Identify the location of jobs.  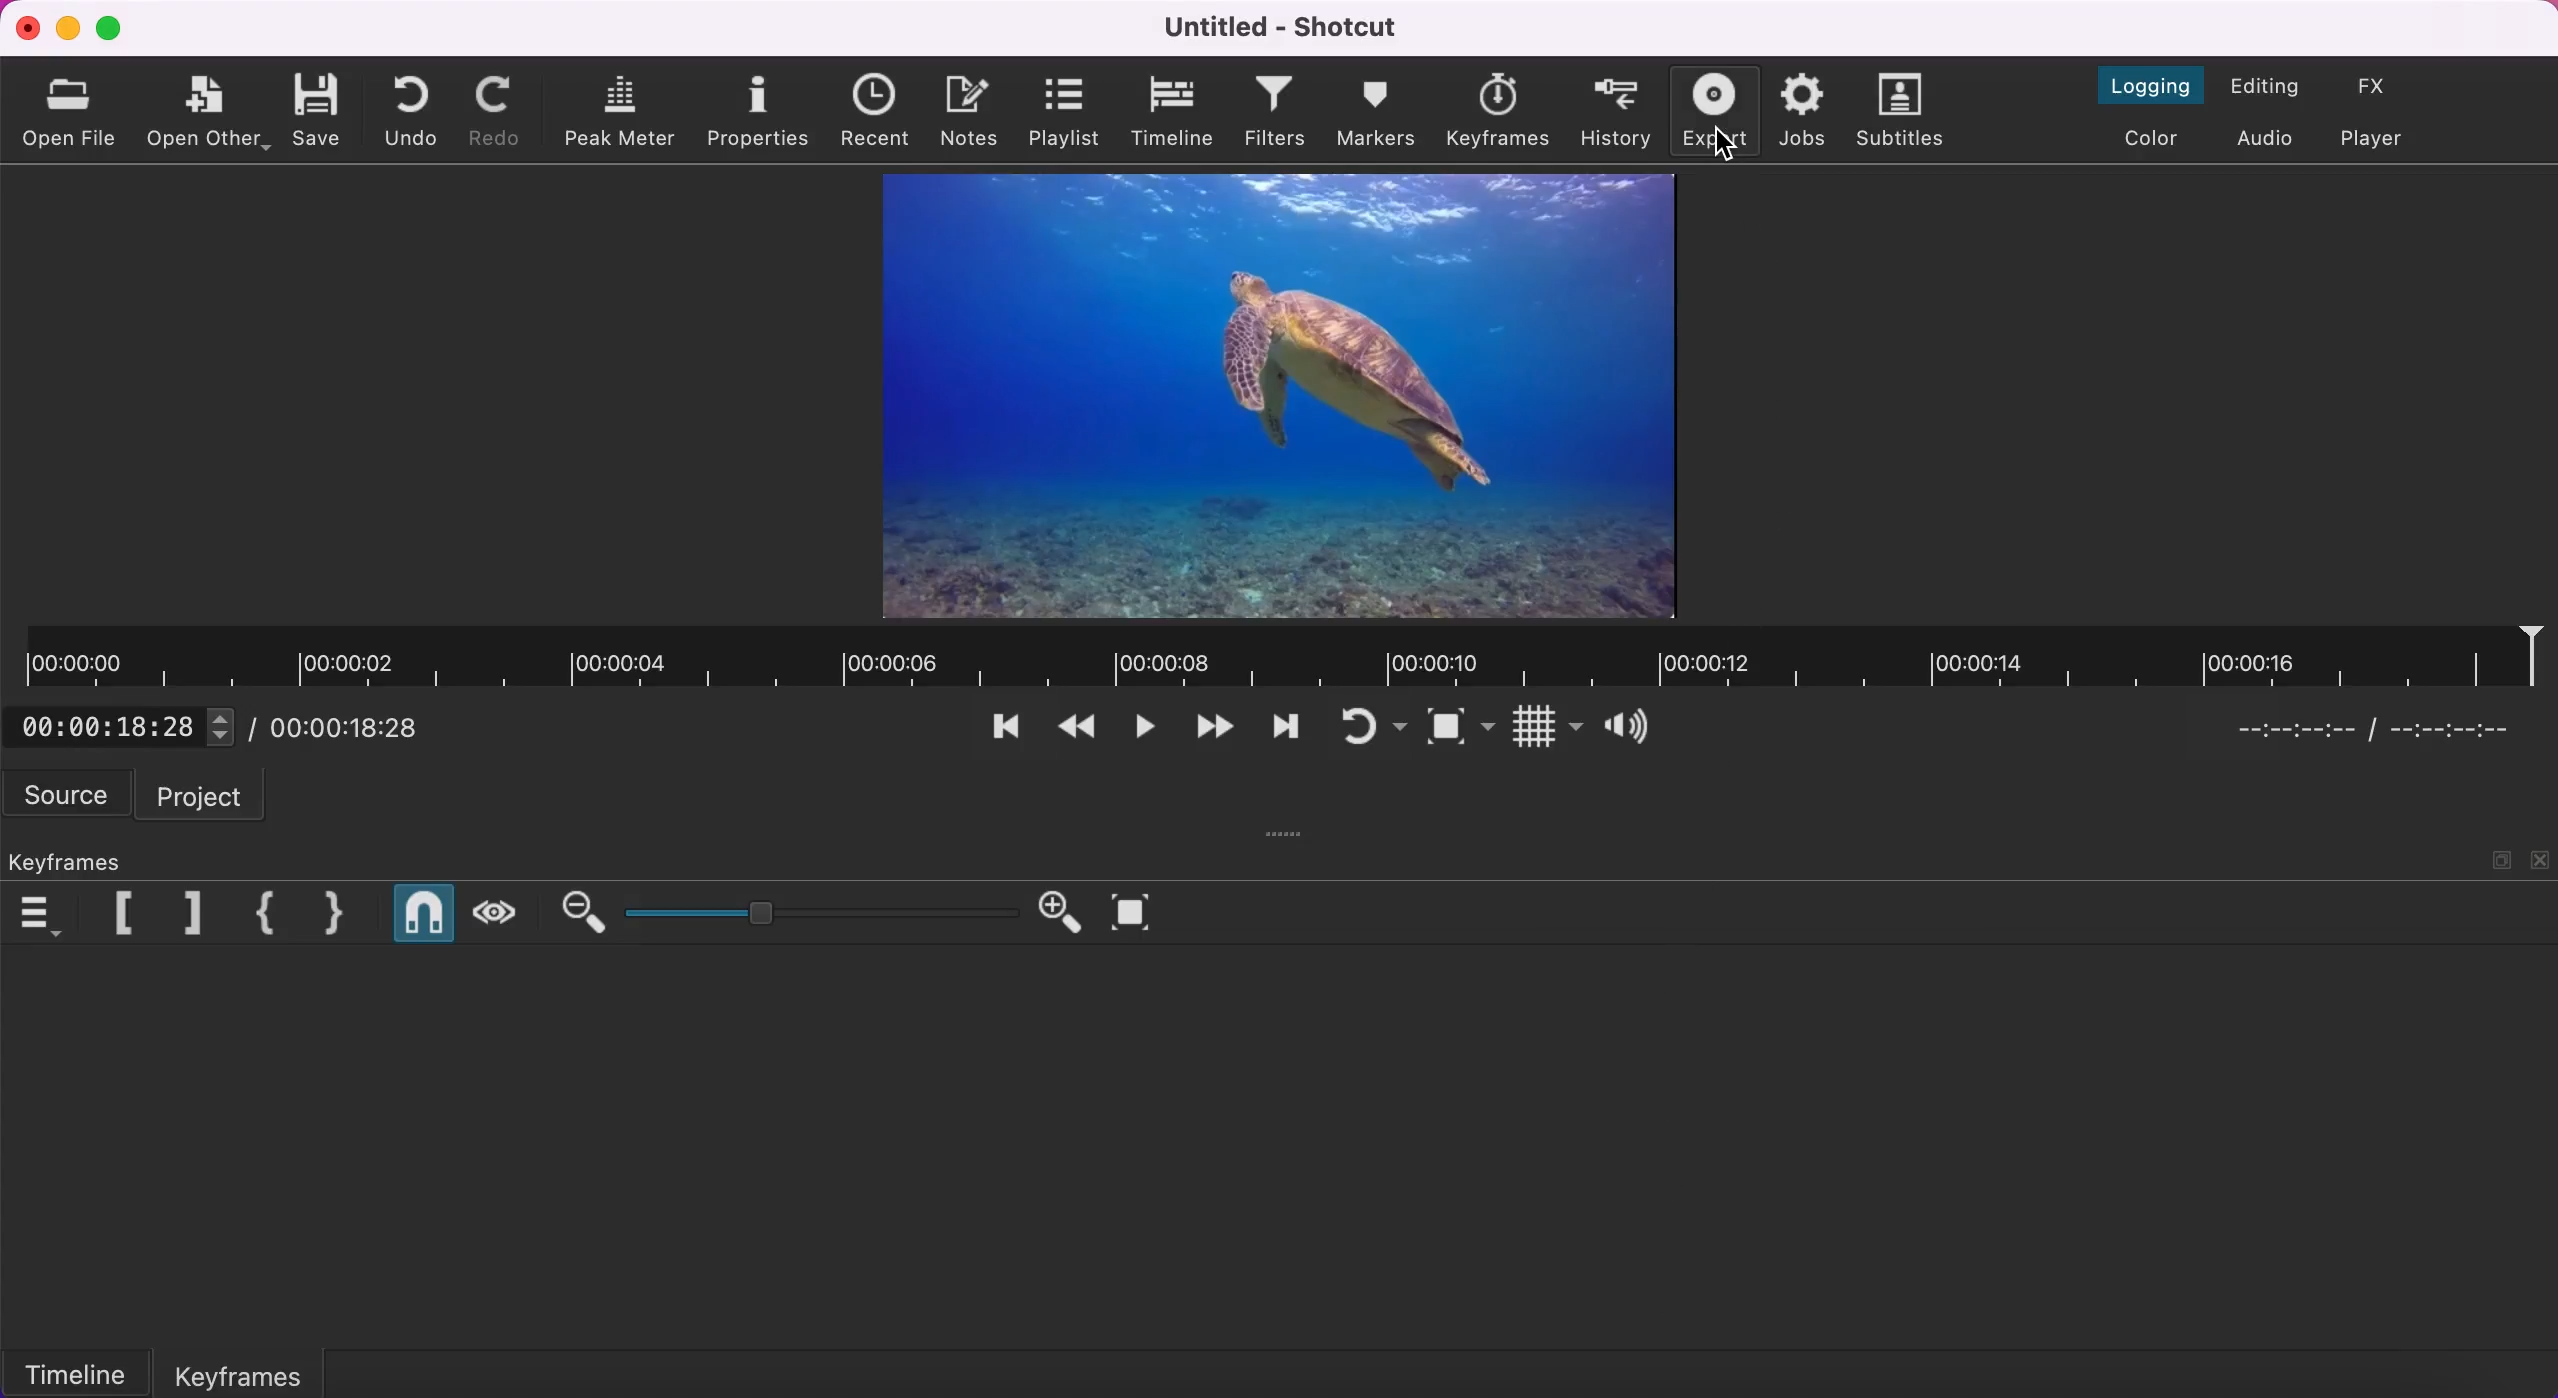
(1807, 111).